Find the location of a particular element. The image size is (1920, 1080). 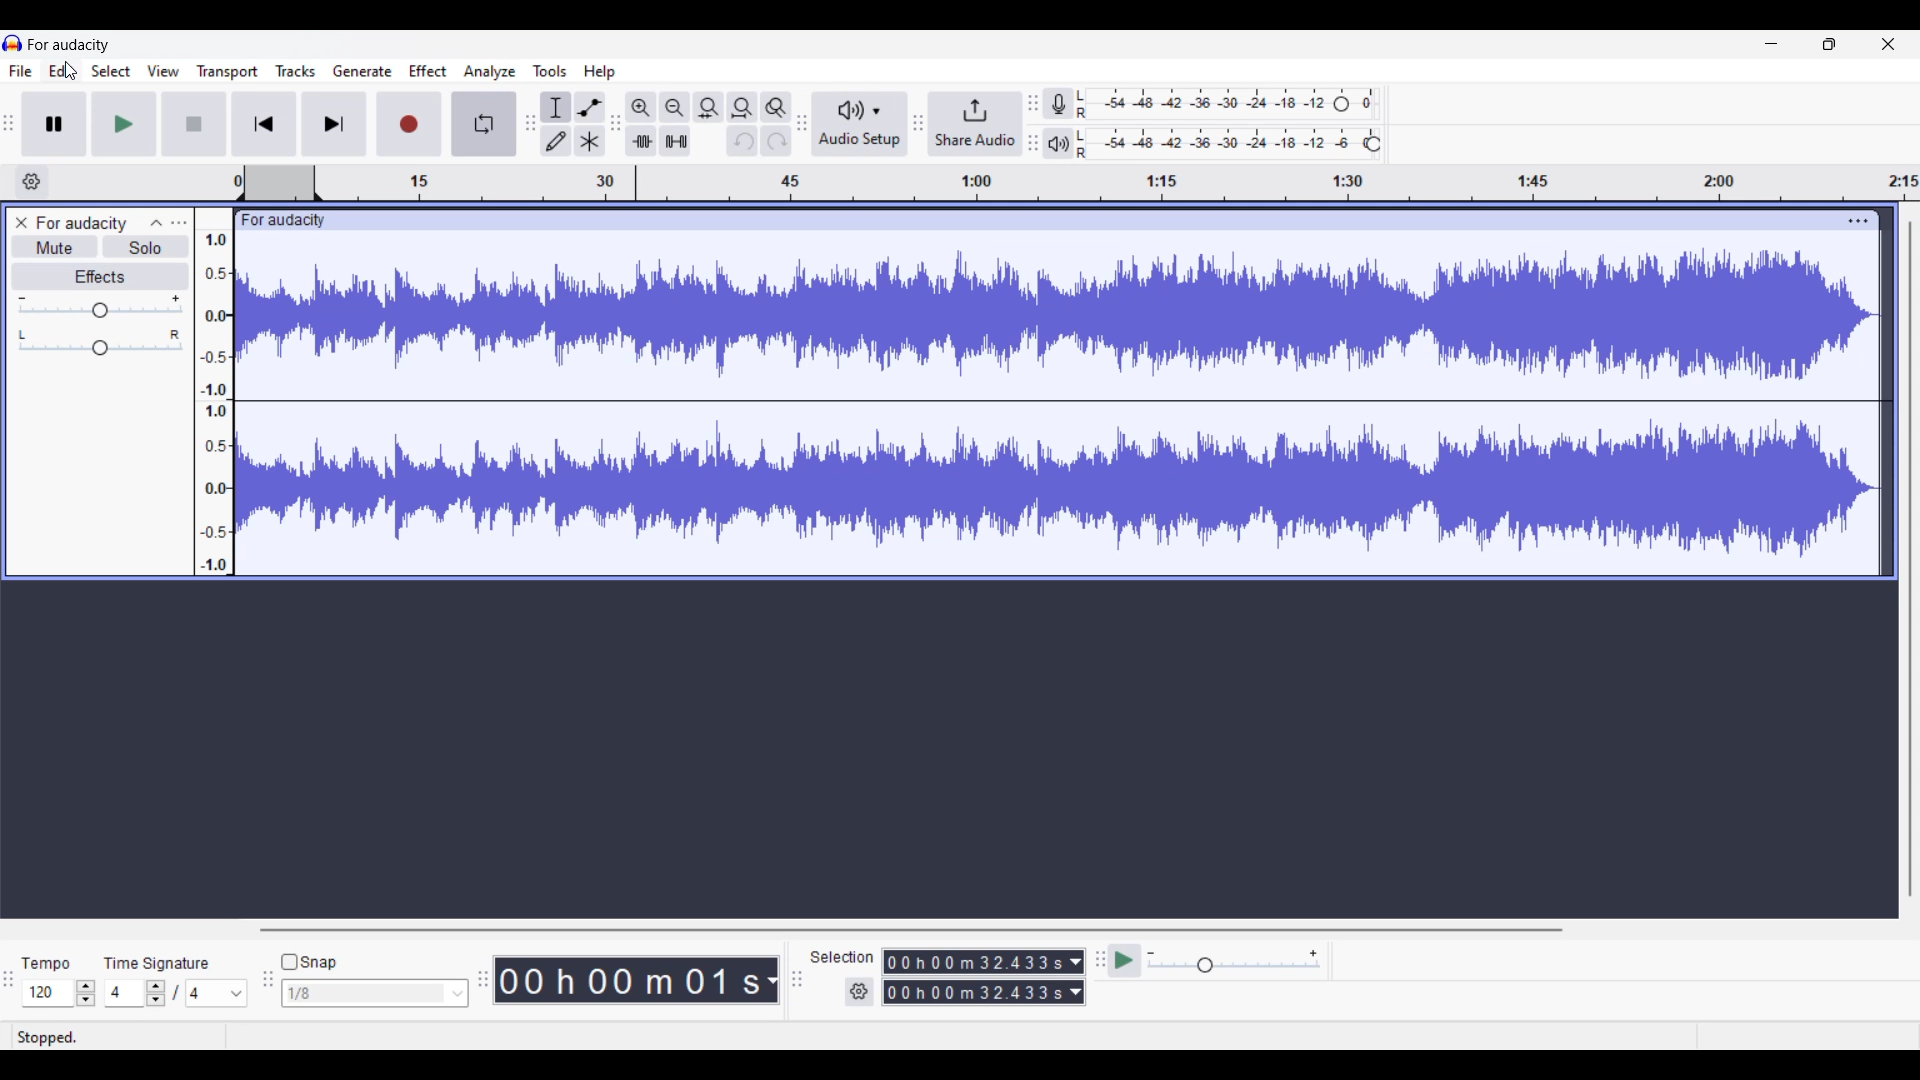

Indicates selection duration is located at coordinates (842, 957).